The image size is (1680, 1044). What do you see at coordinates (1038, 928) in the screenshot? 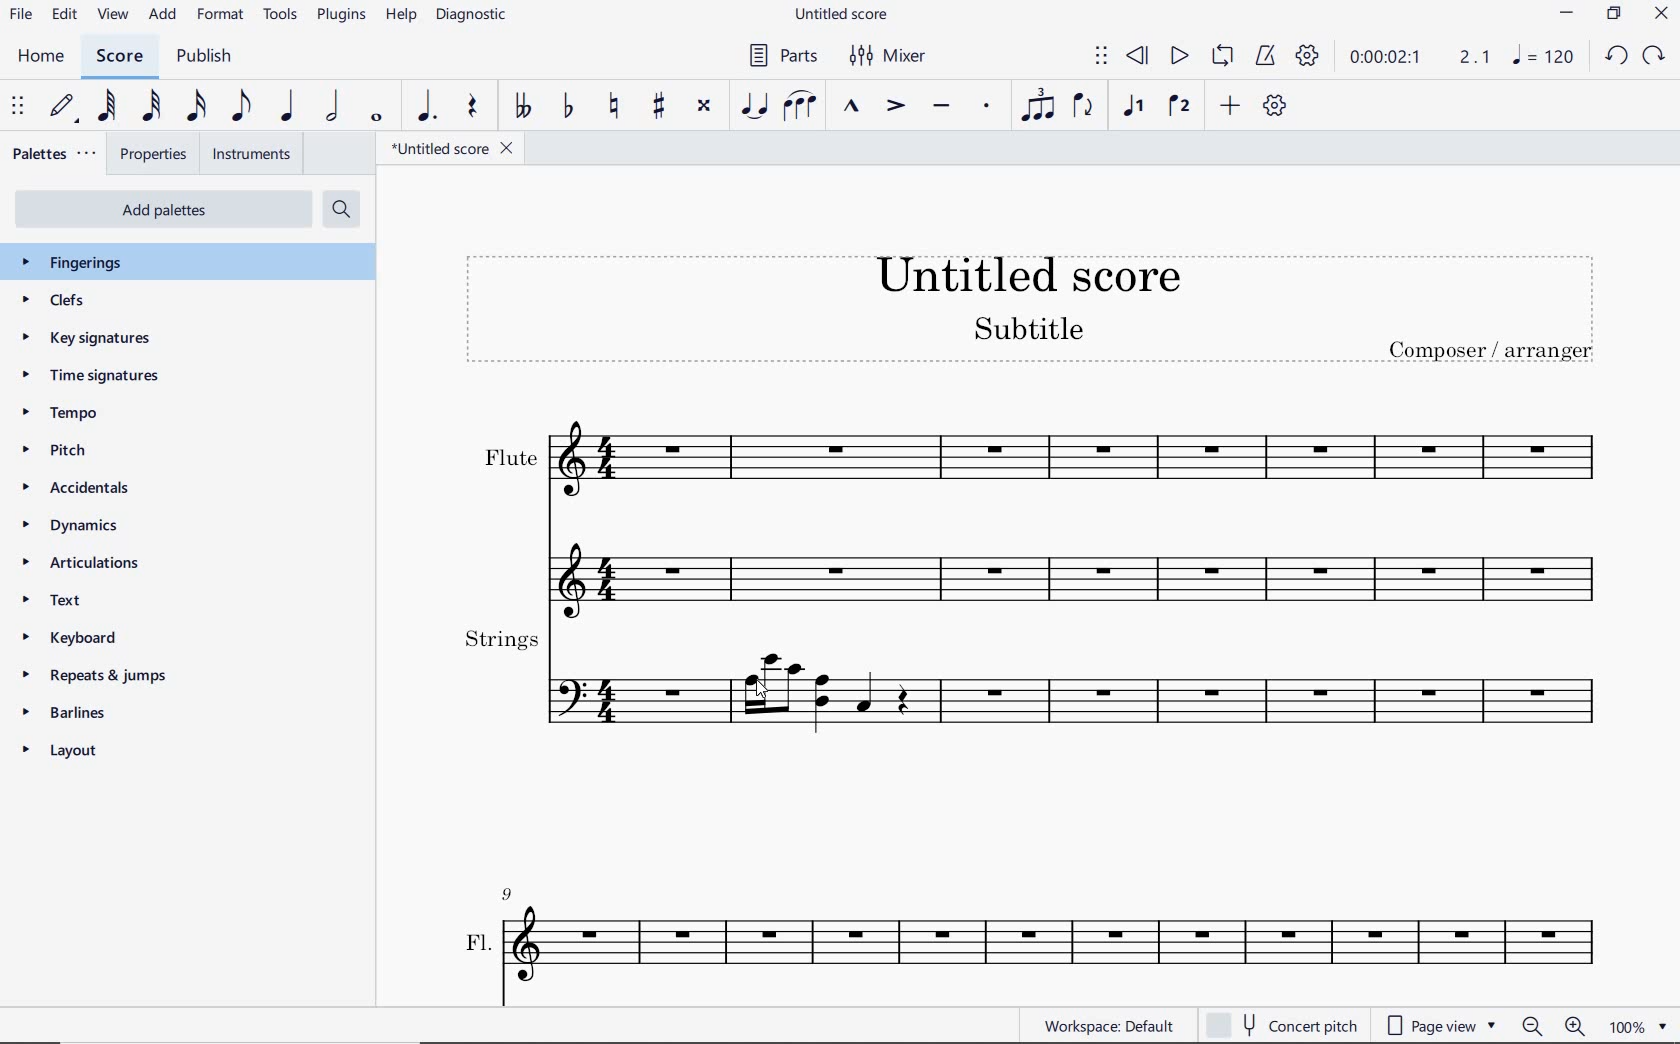
I see `Fl.` at bounding box center [1038, 928].